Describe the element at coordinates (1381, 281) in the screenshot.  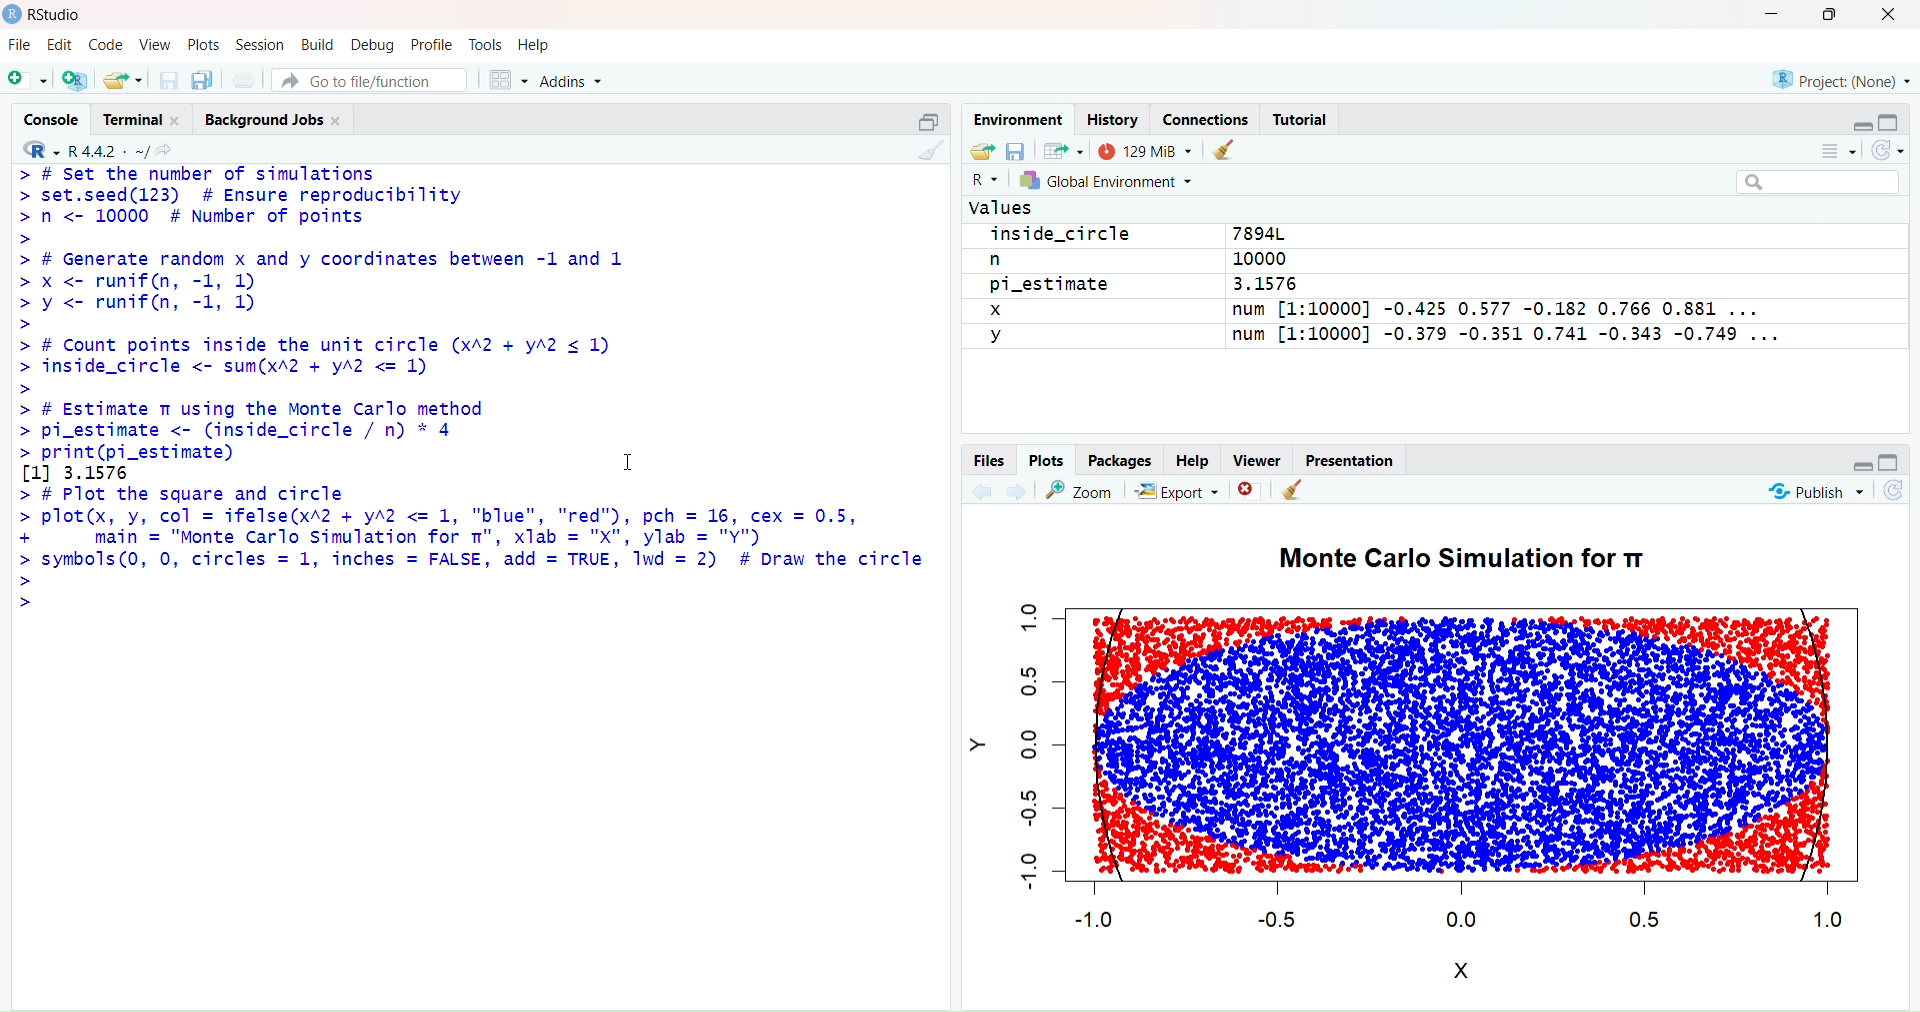
I see `Values
inside_circle 7894L
n 10000
pi_estimate 3.1576
x num [1:10000] -0.425 0.577 -0.182 0.766 0.881 ...
y num [1:10000] -0.379 -0.351 0.741 -0.343 -0.749 ...` at that location.